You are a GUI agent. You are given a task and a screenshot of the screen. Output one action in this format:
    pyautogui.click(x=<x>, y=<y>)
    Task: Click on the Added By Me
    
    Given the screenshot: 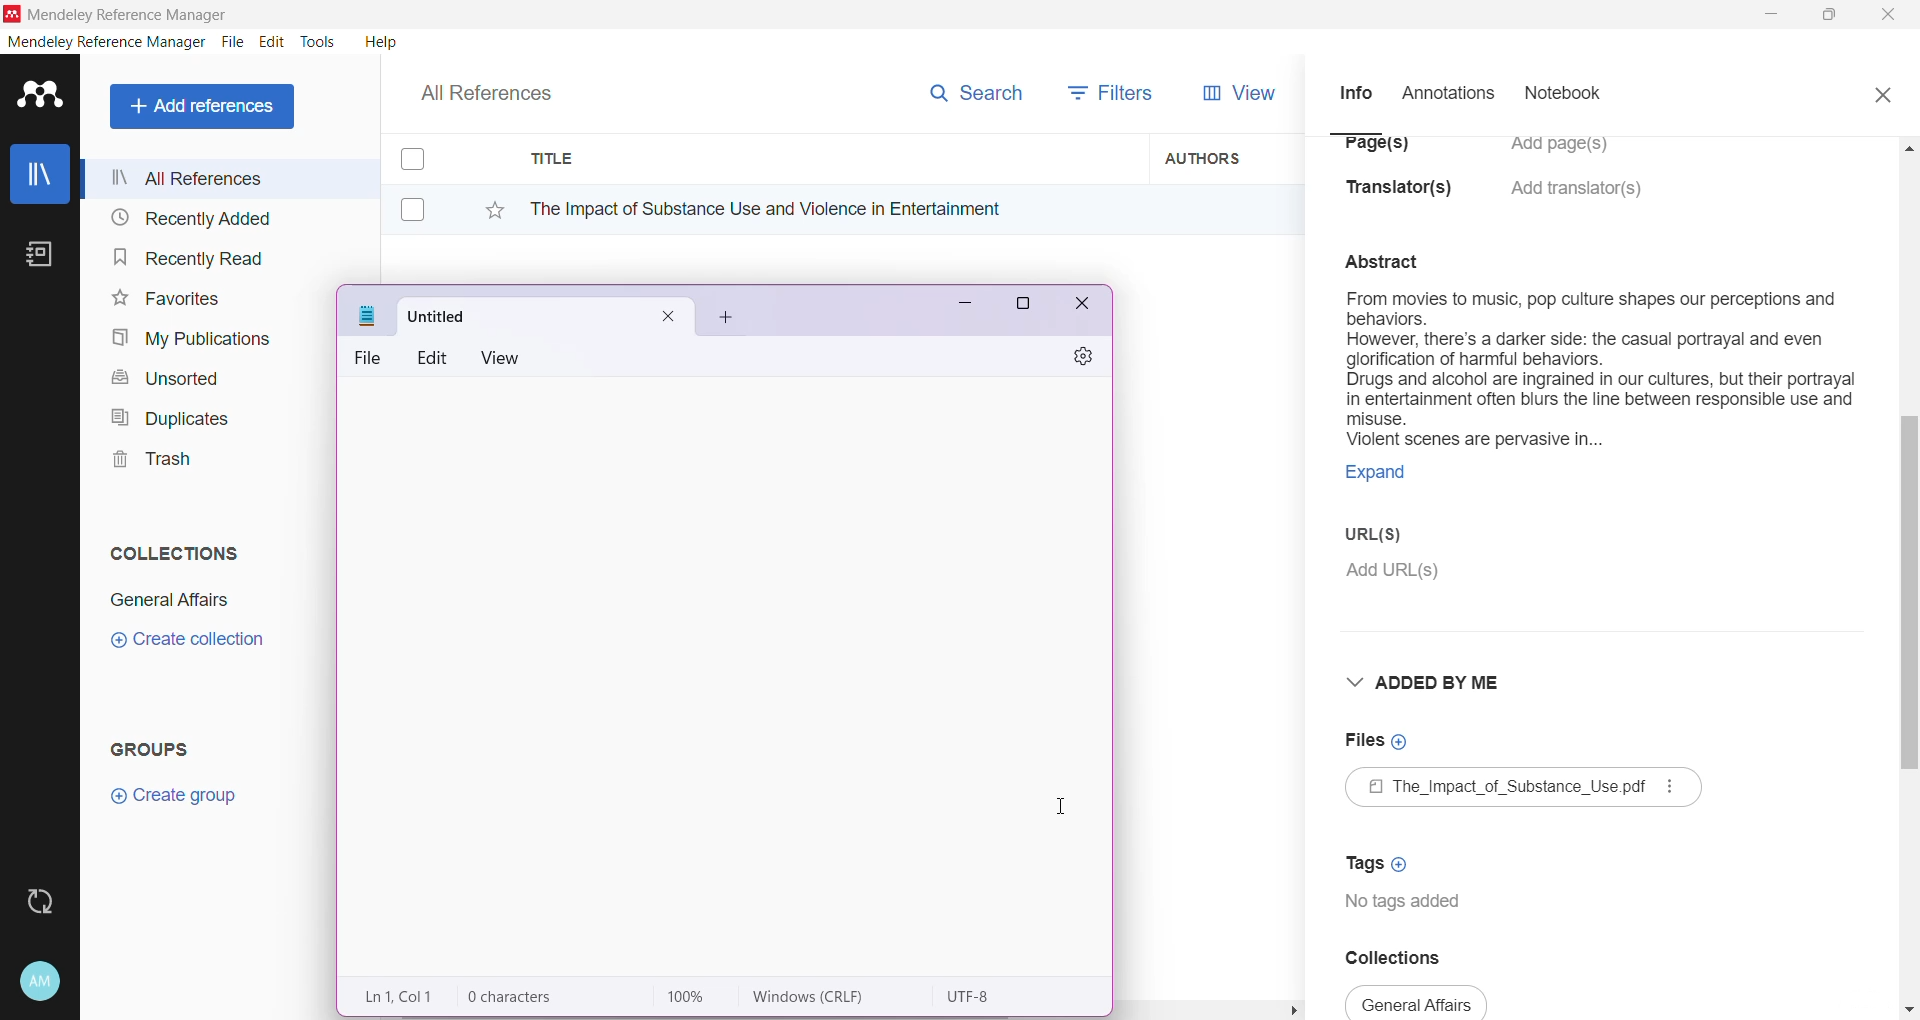 What is the action you would take?
    pyautogui.click(x=1429, y=682)
    